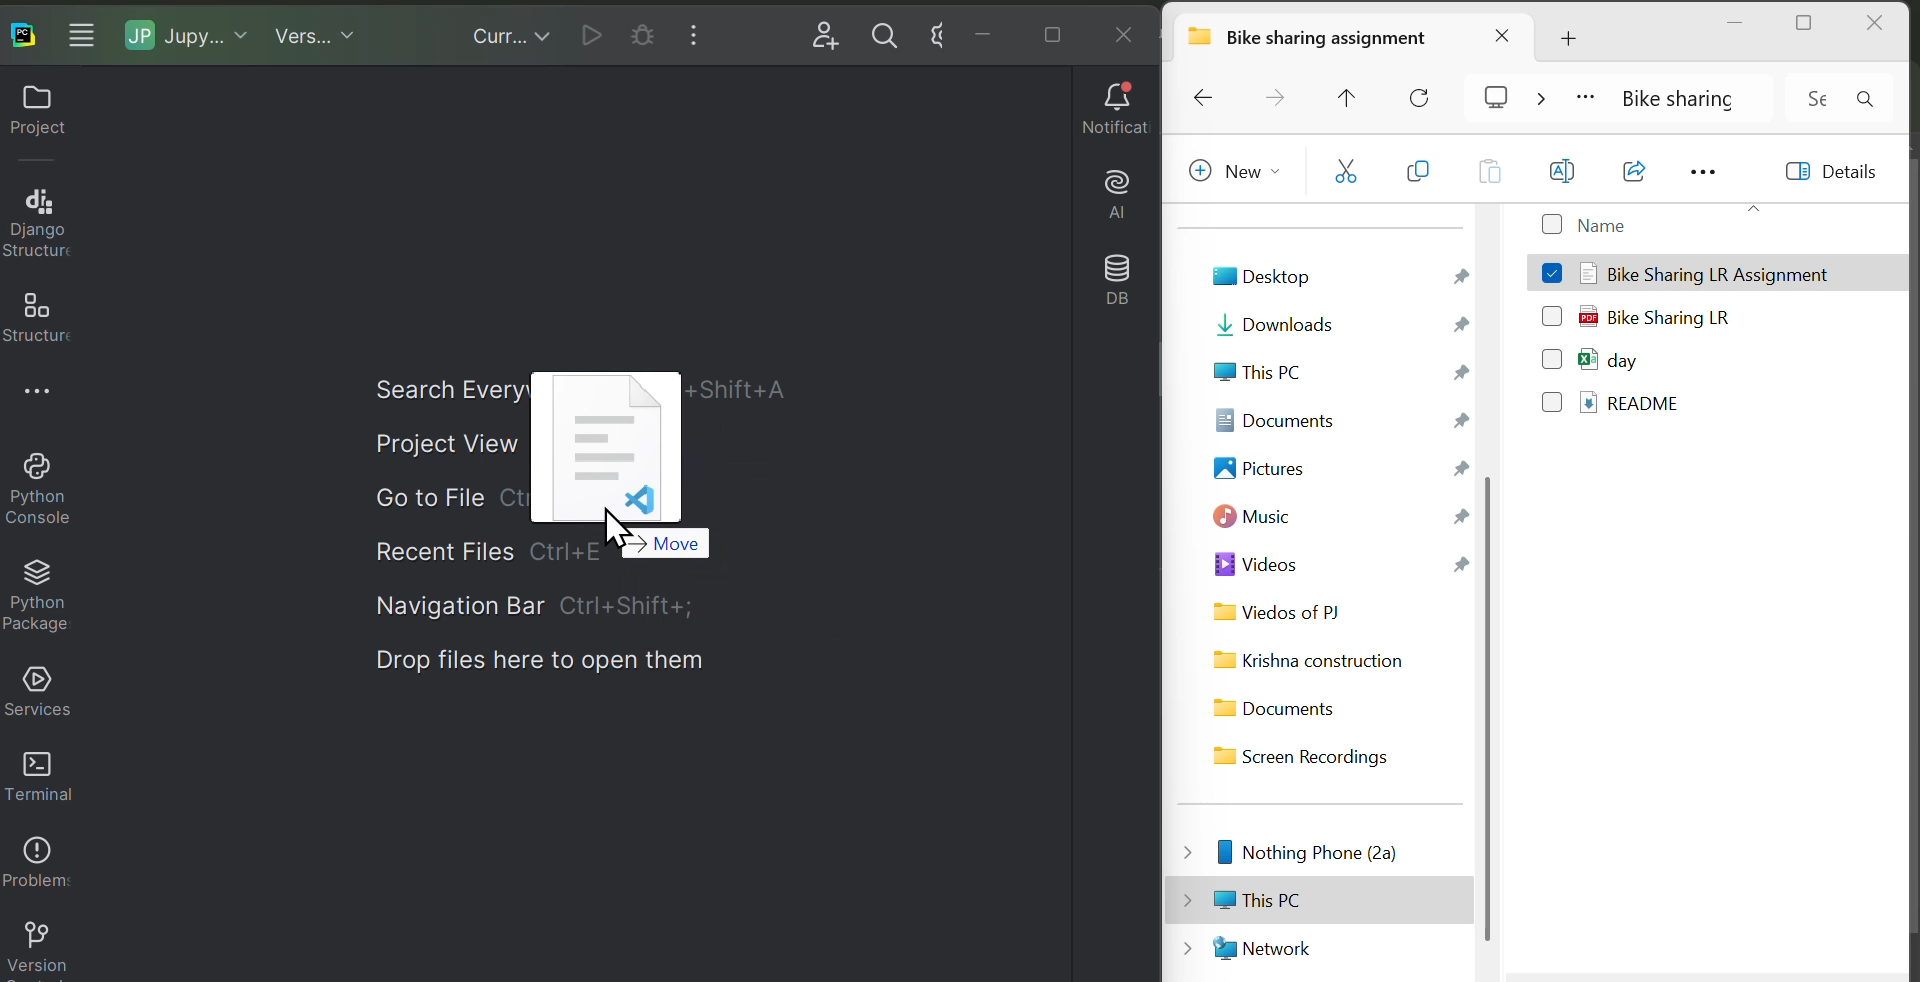  I want to click on Project, so click(41, 115).